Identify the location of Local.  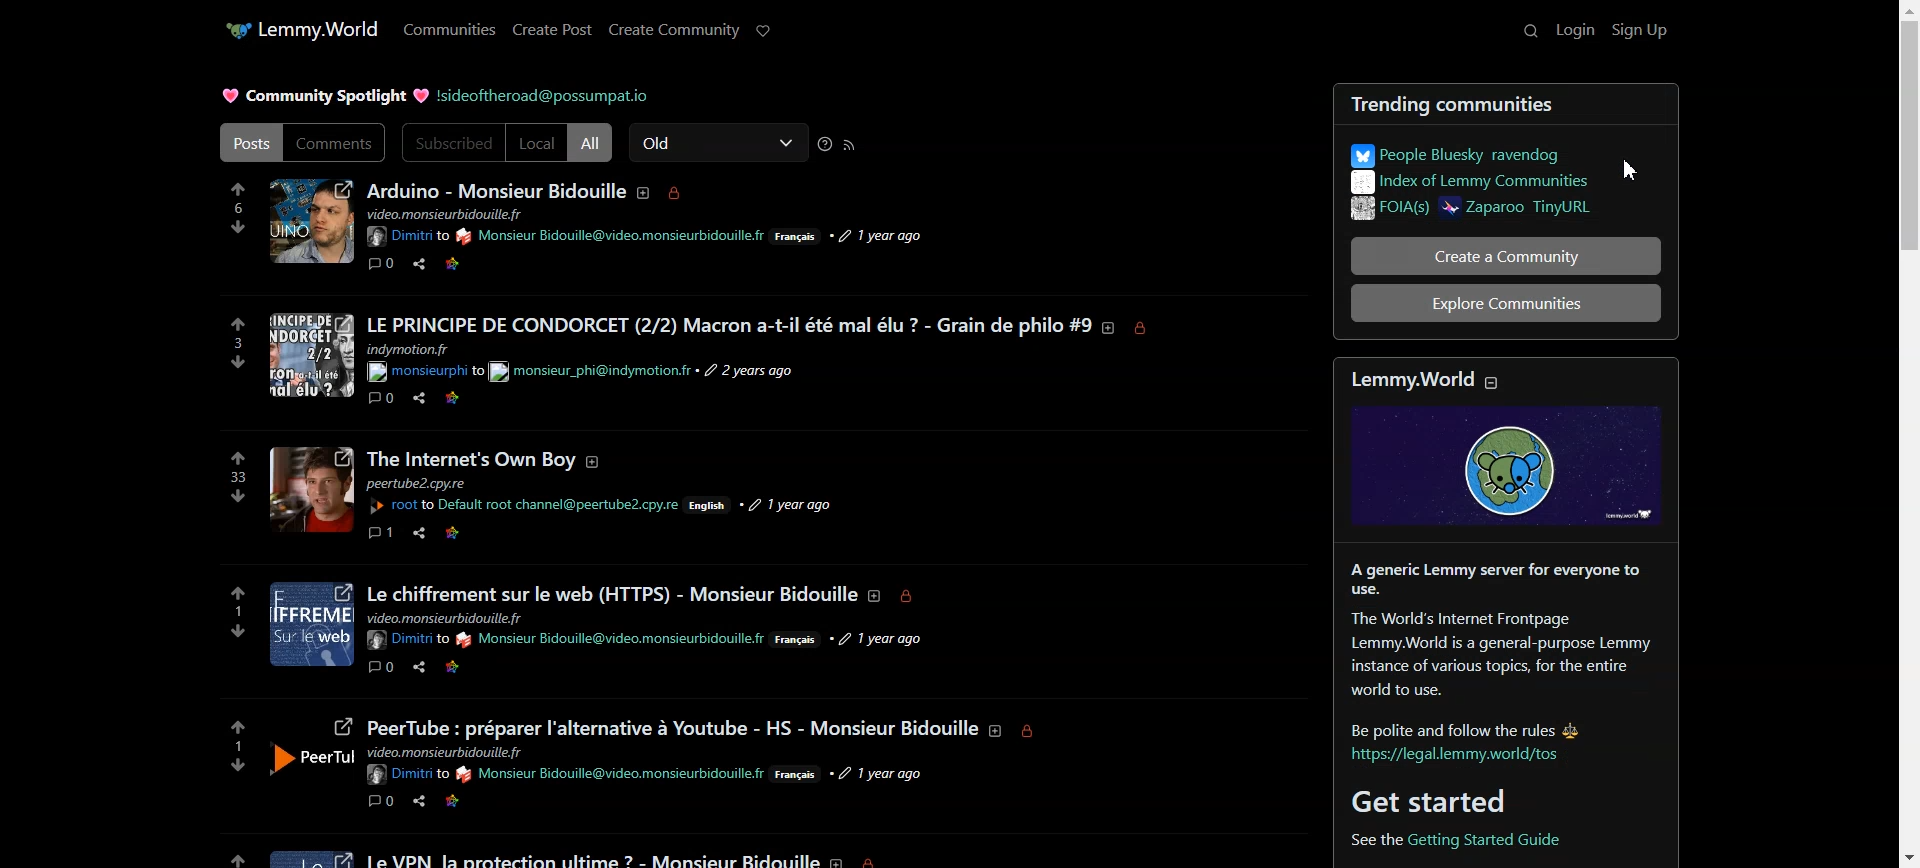
(536, 143).